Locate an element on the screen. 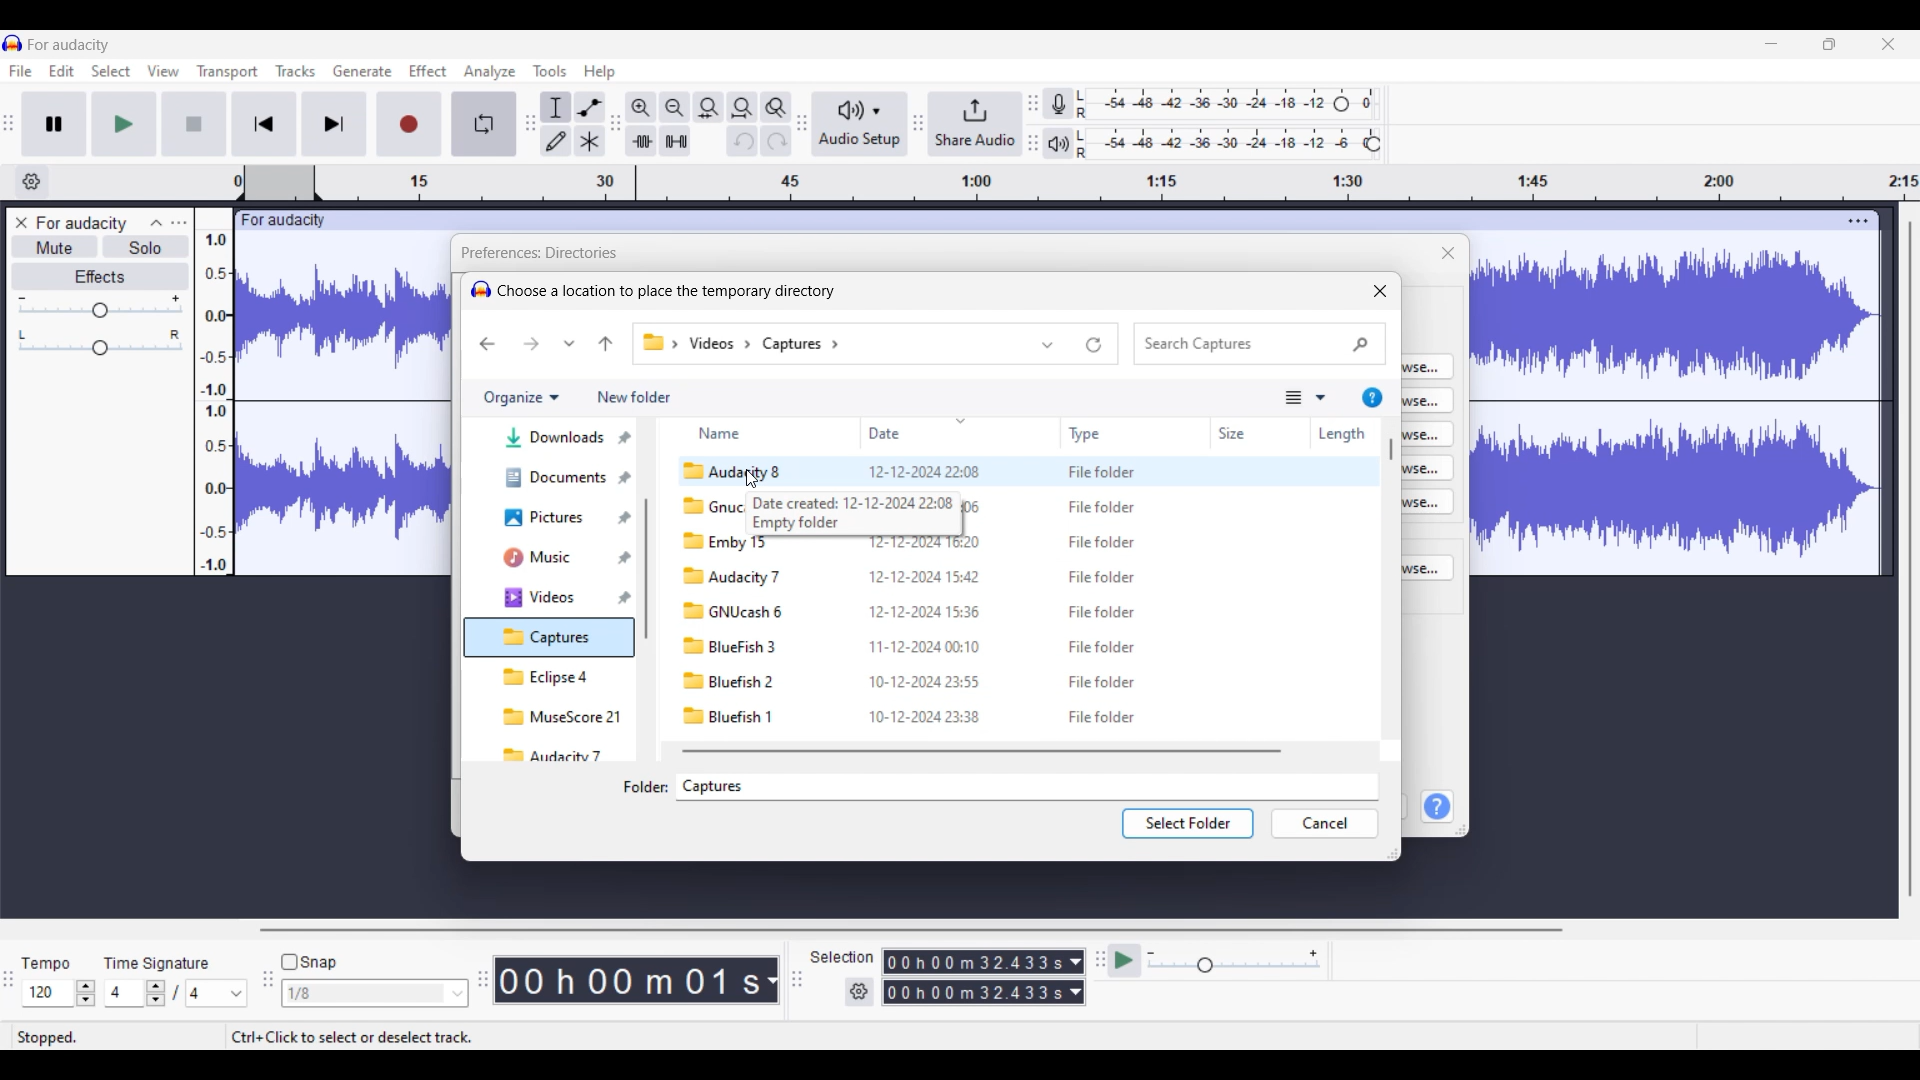 The image size is (1920, 1080). Play/Play once is located at coordinates (125, 124).